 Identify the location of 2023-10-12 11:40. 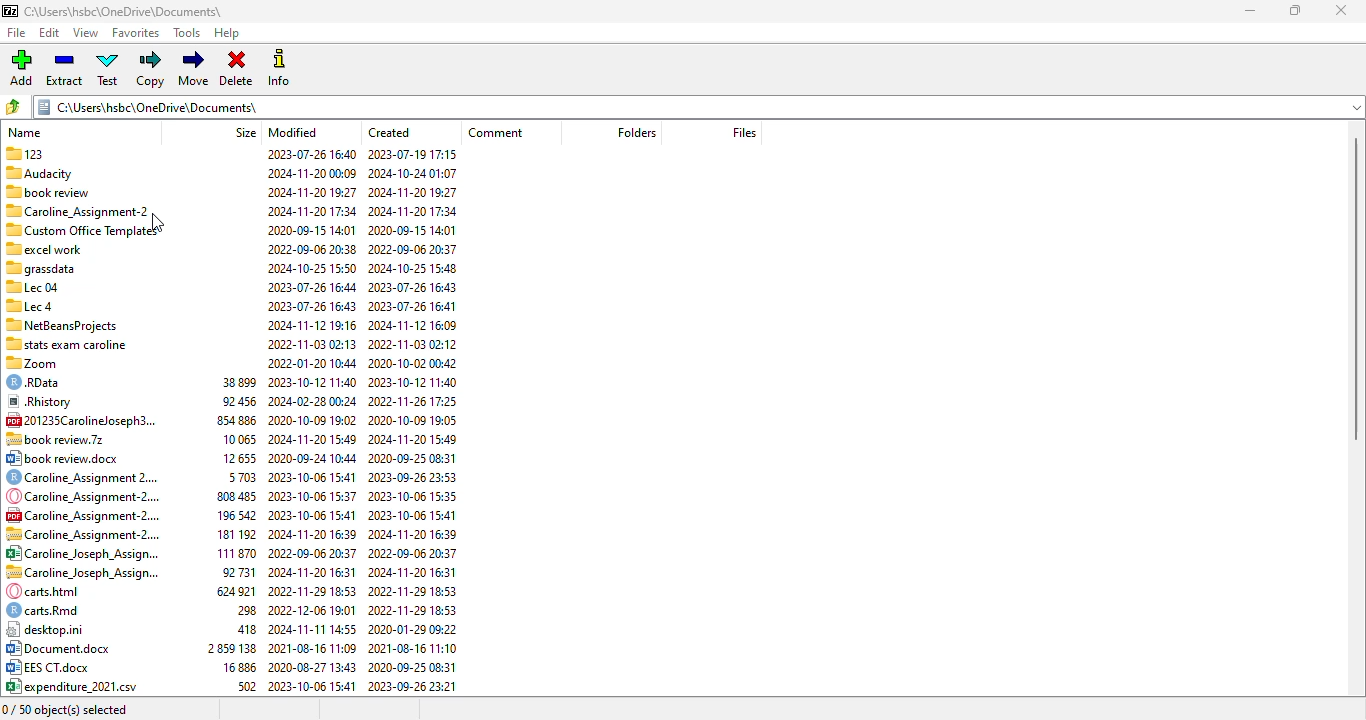
(416, 383).